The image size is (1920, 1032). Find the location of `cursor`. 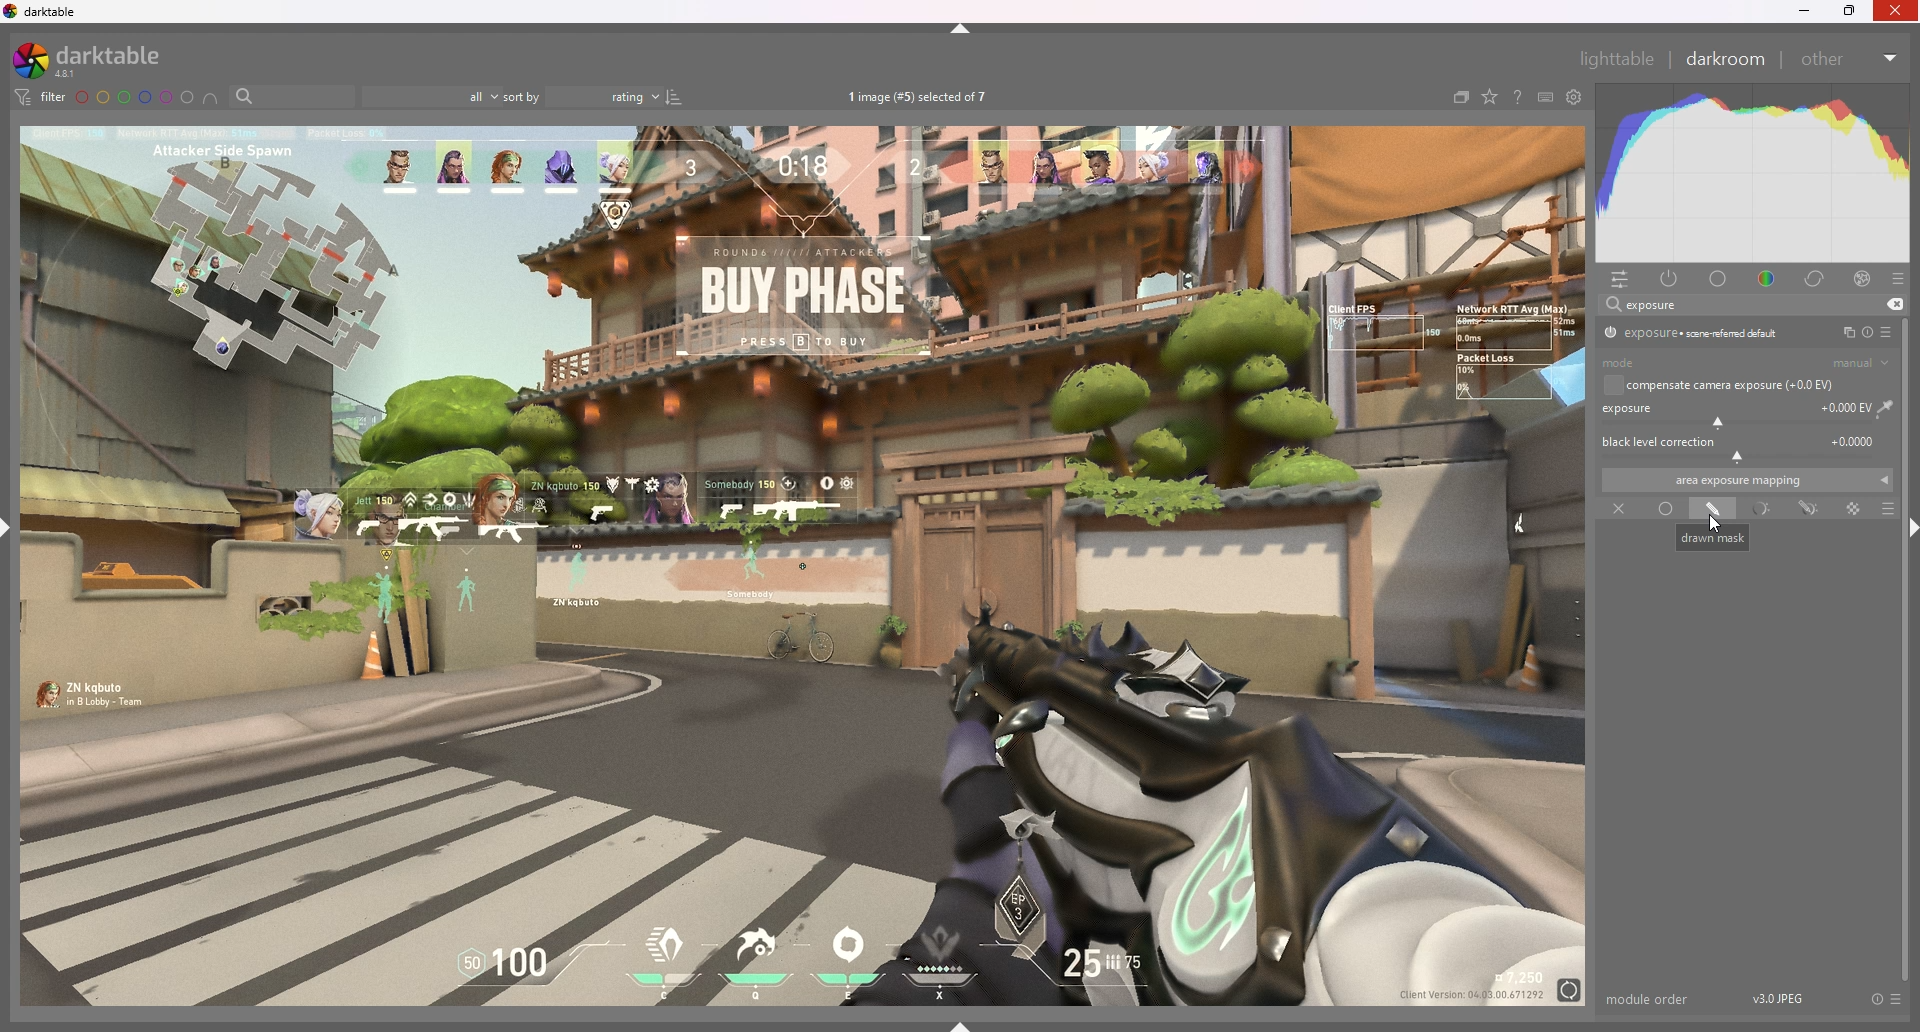

cursor is located at coordinates (1719, 525).